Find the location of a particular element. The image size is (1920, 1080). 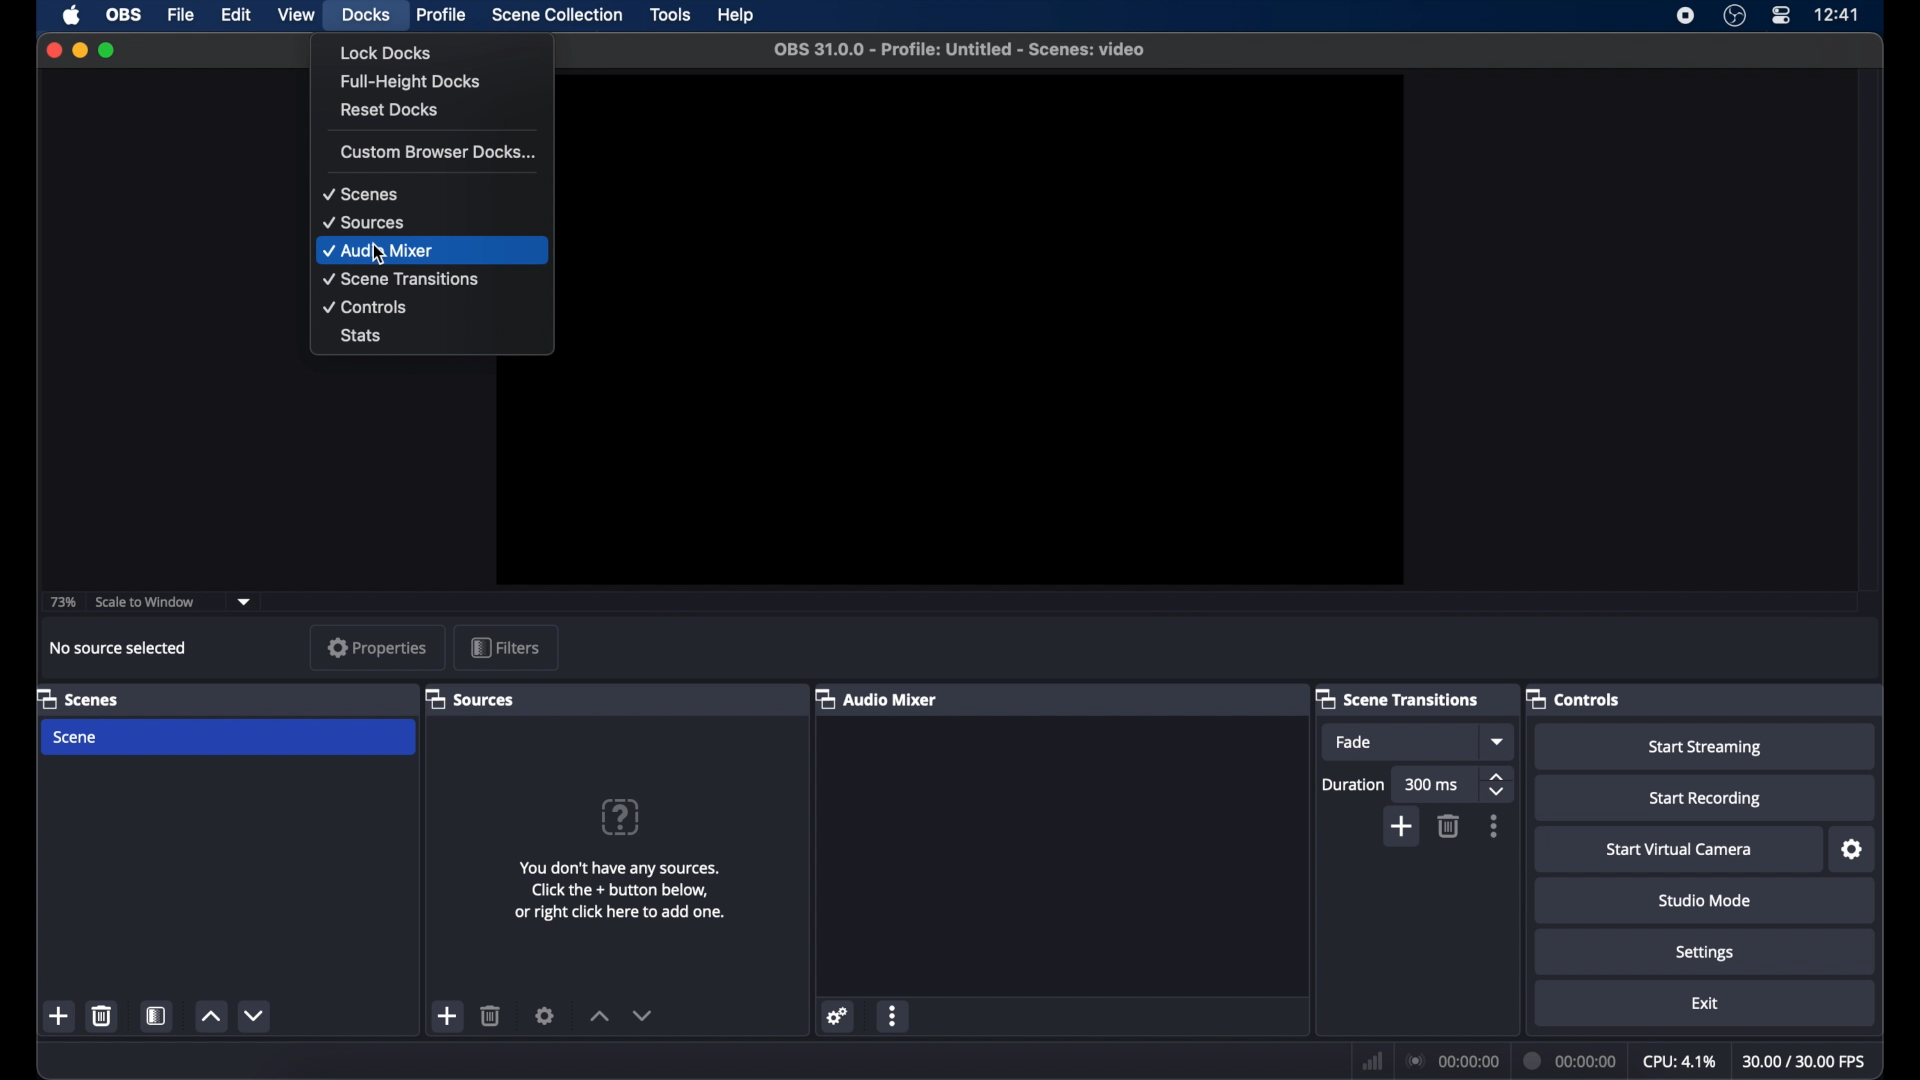

stepper button is located at coordinates (1498, 784).